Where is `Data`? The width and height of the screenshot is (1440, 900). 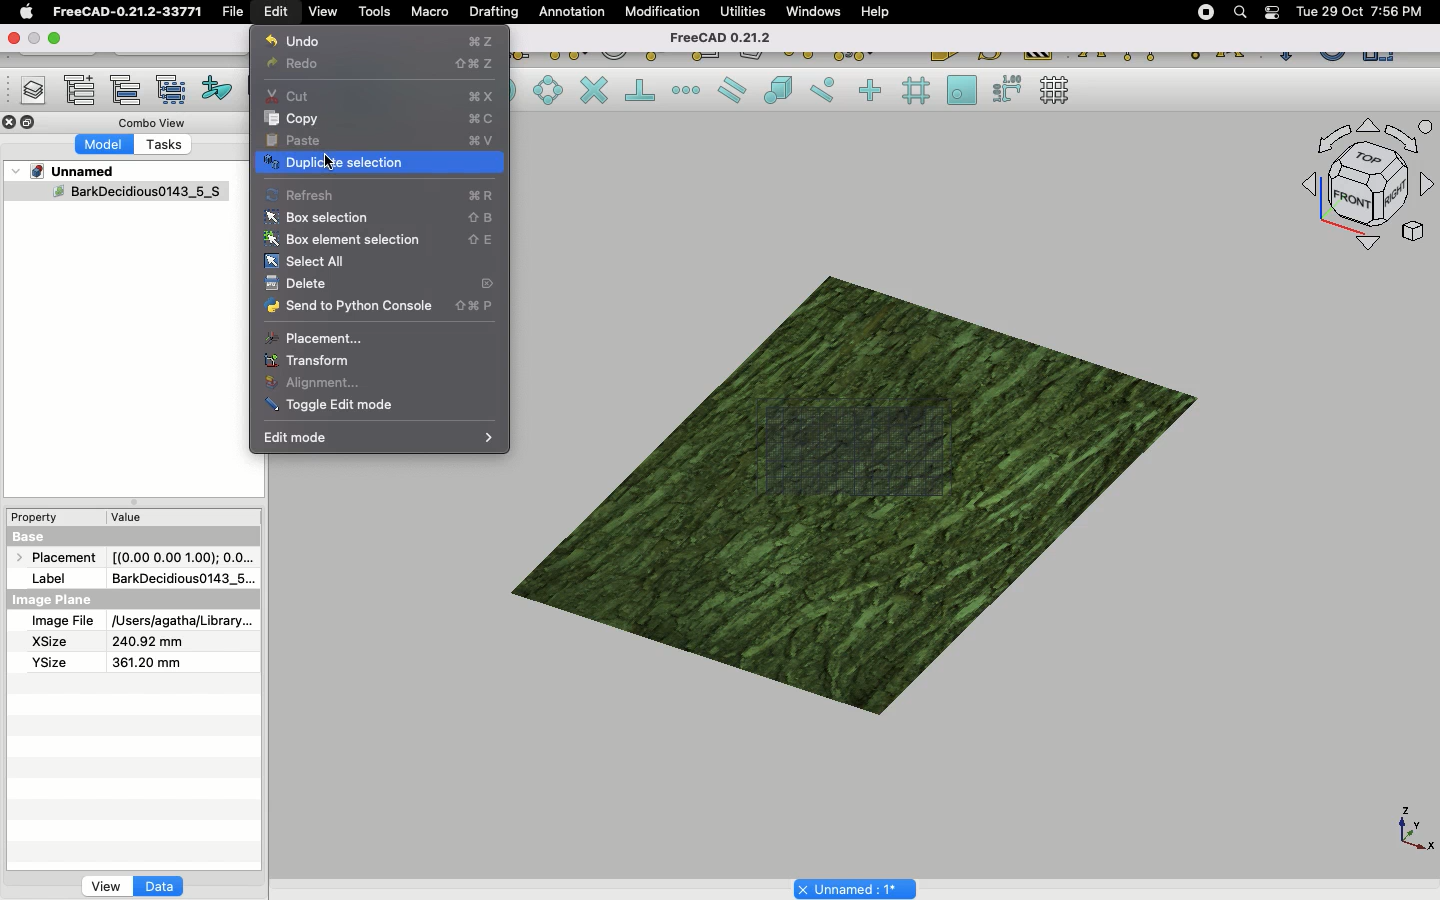 Data is located at coordinates (159, 886).